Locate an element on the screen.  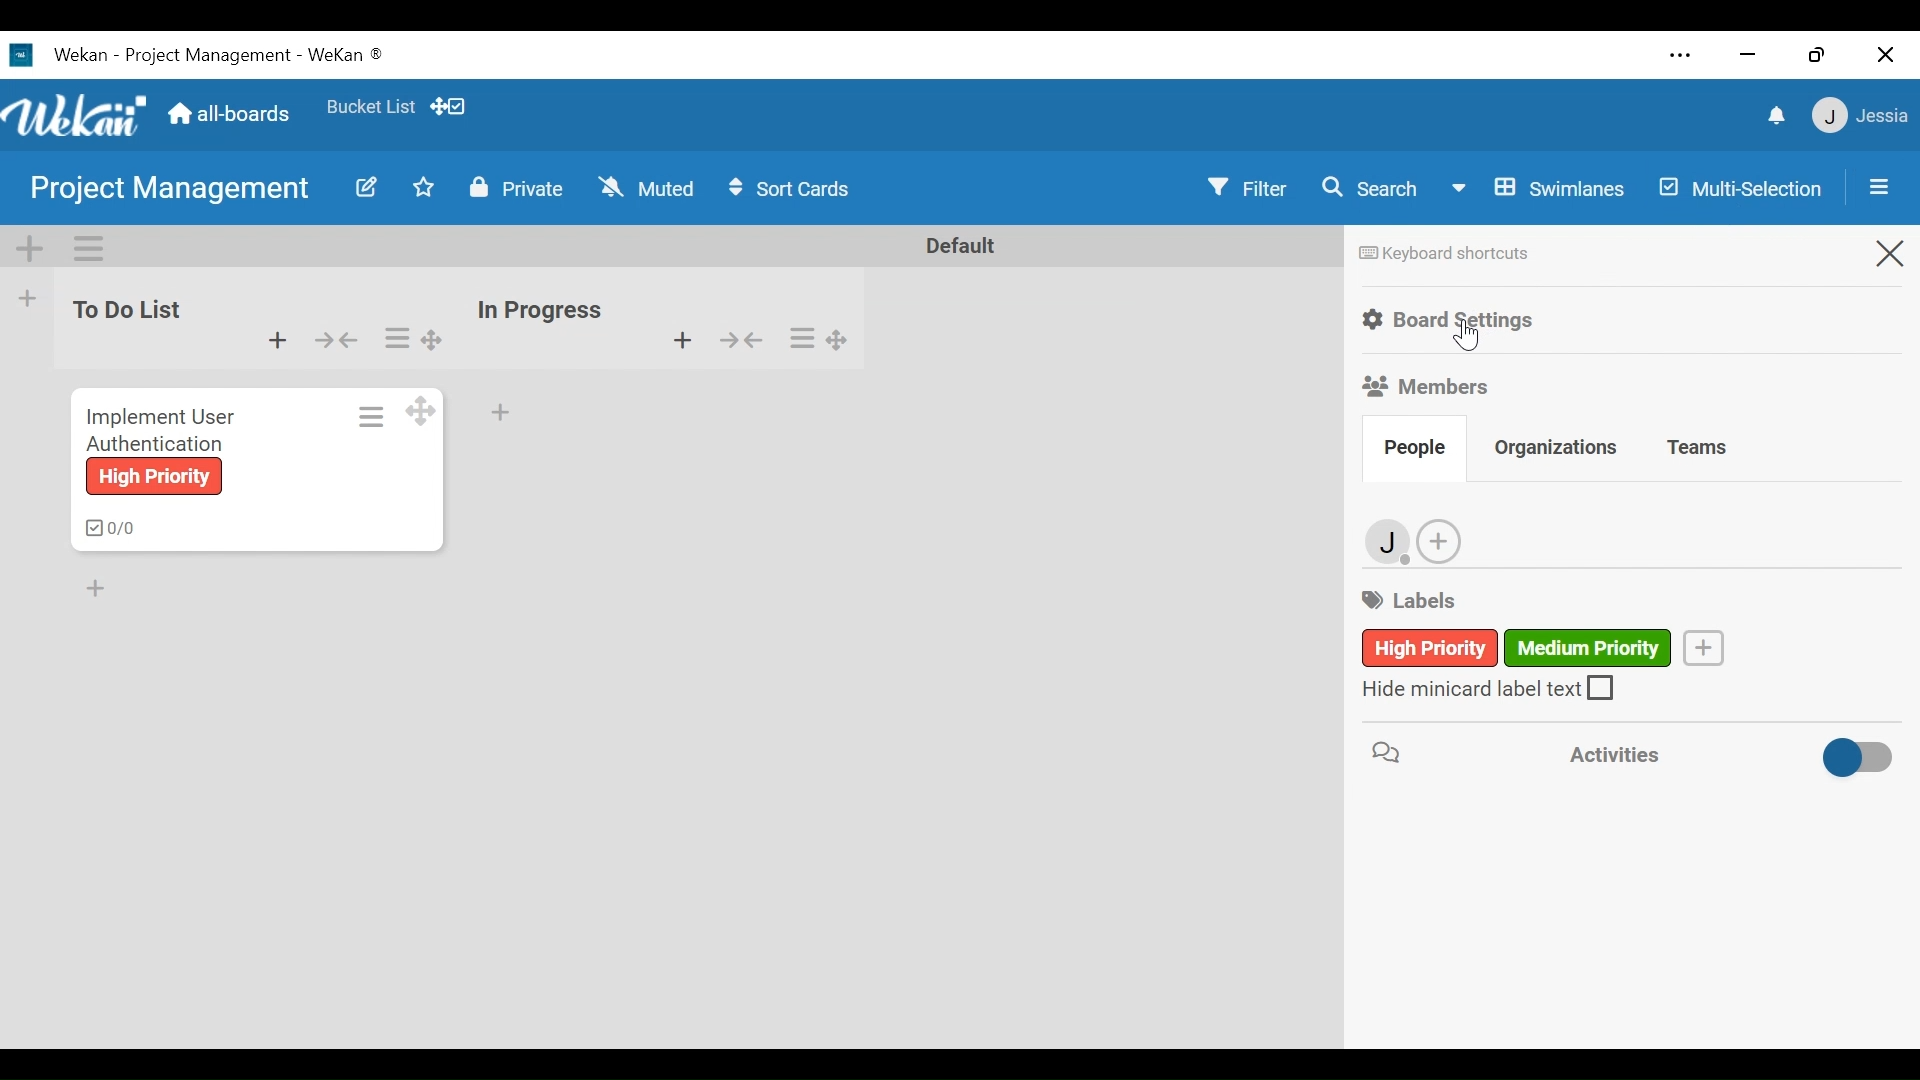
Close is located at coordinates (1889, 257).